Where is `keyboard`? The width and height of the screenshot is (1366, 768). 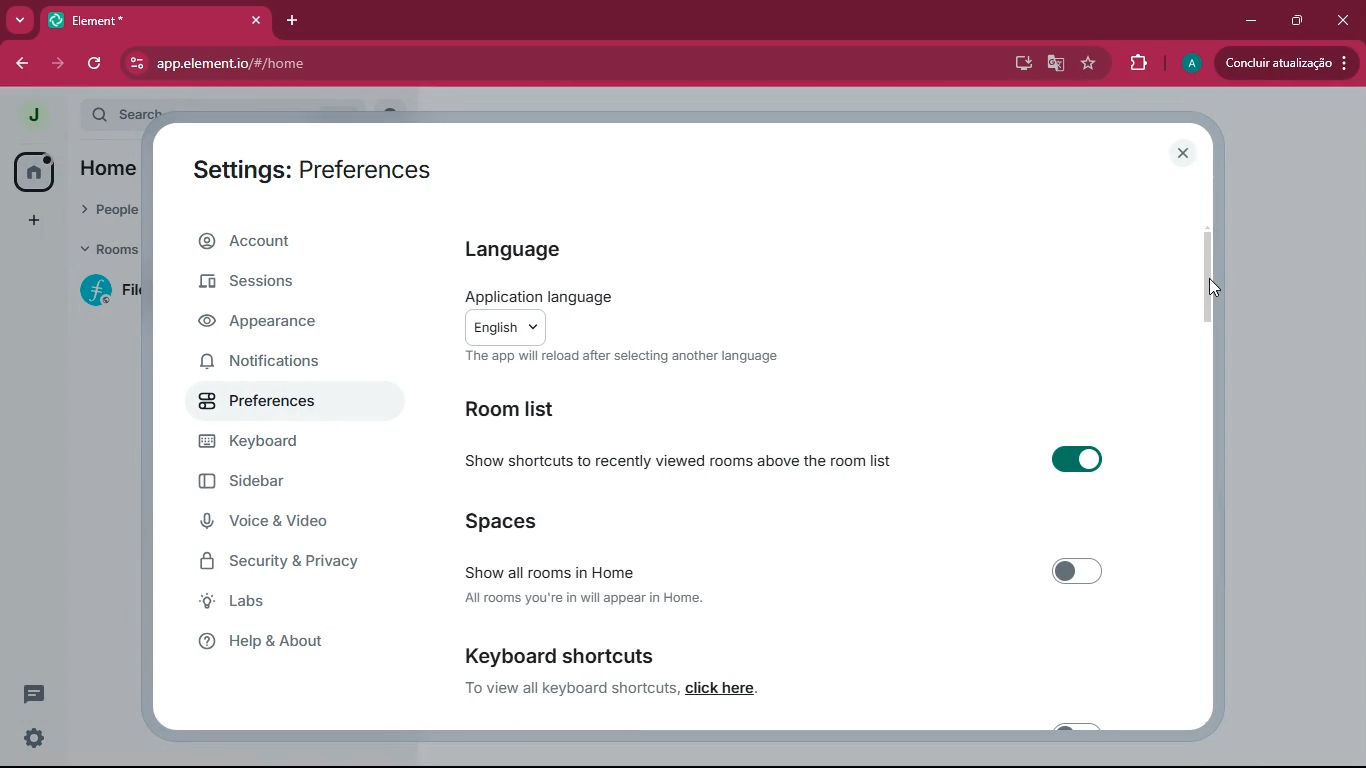
keyboard is located at coordinates (277, 443).